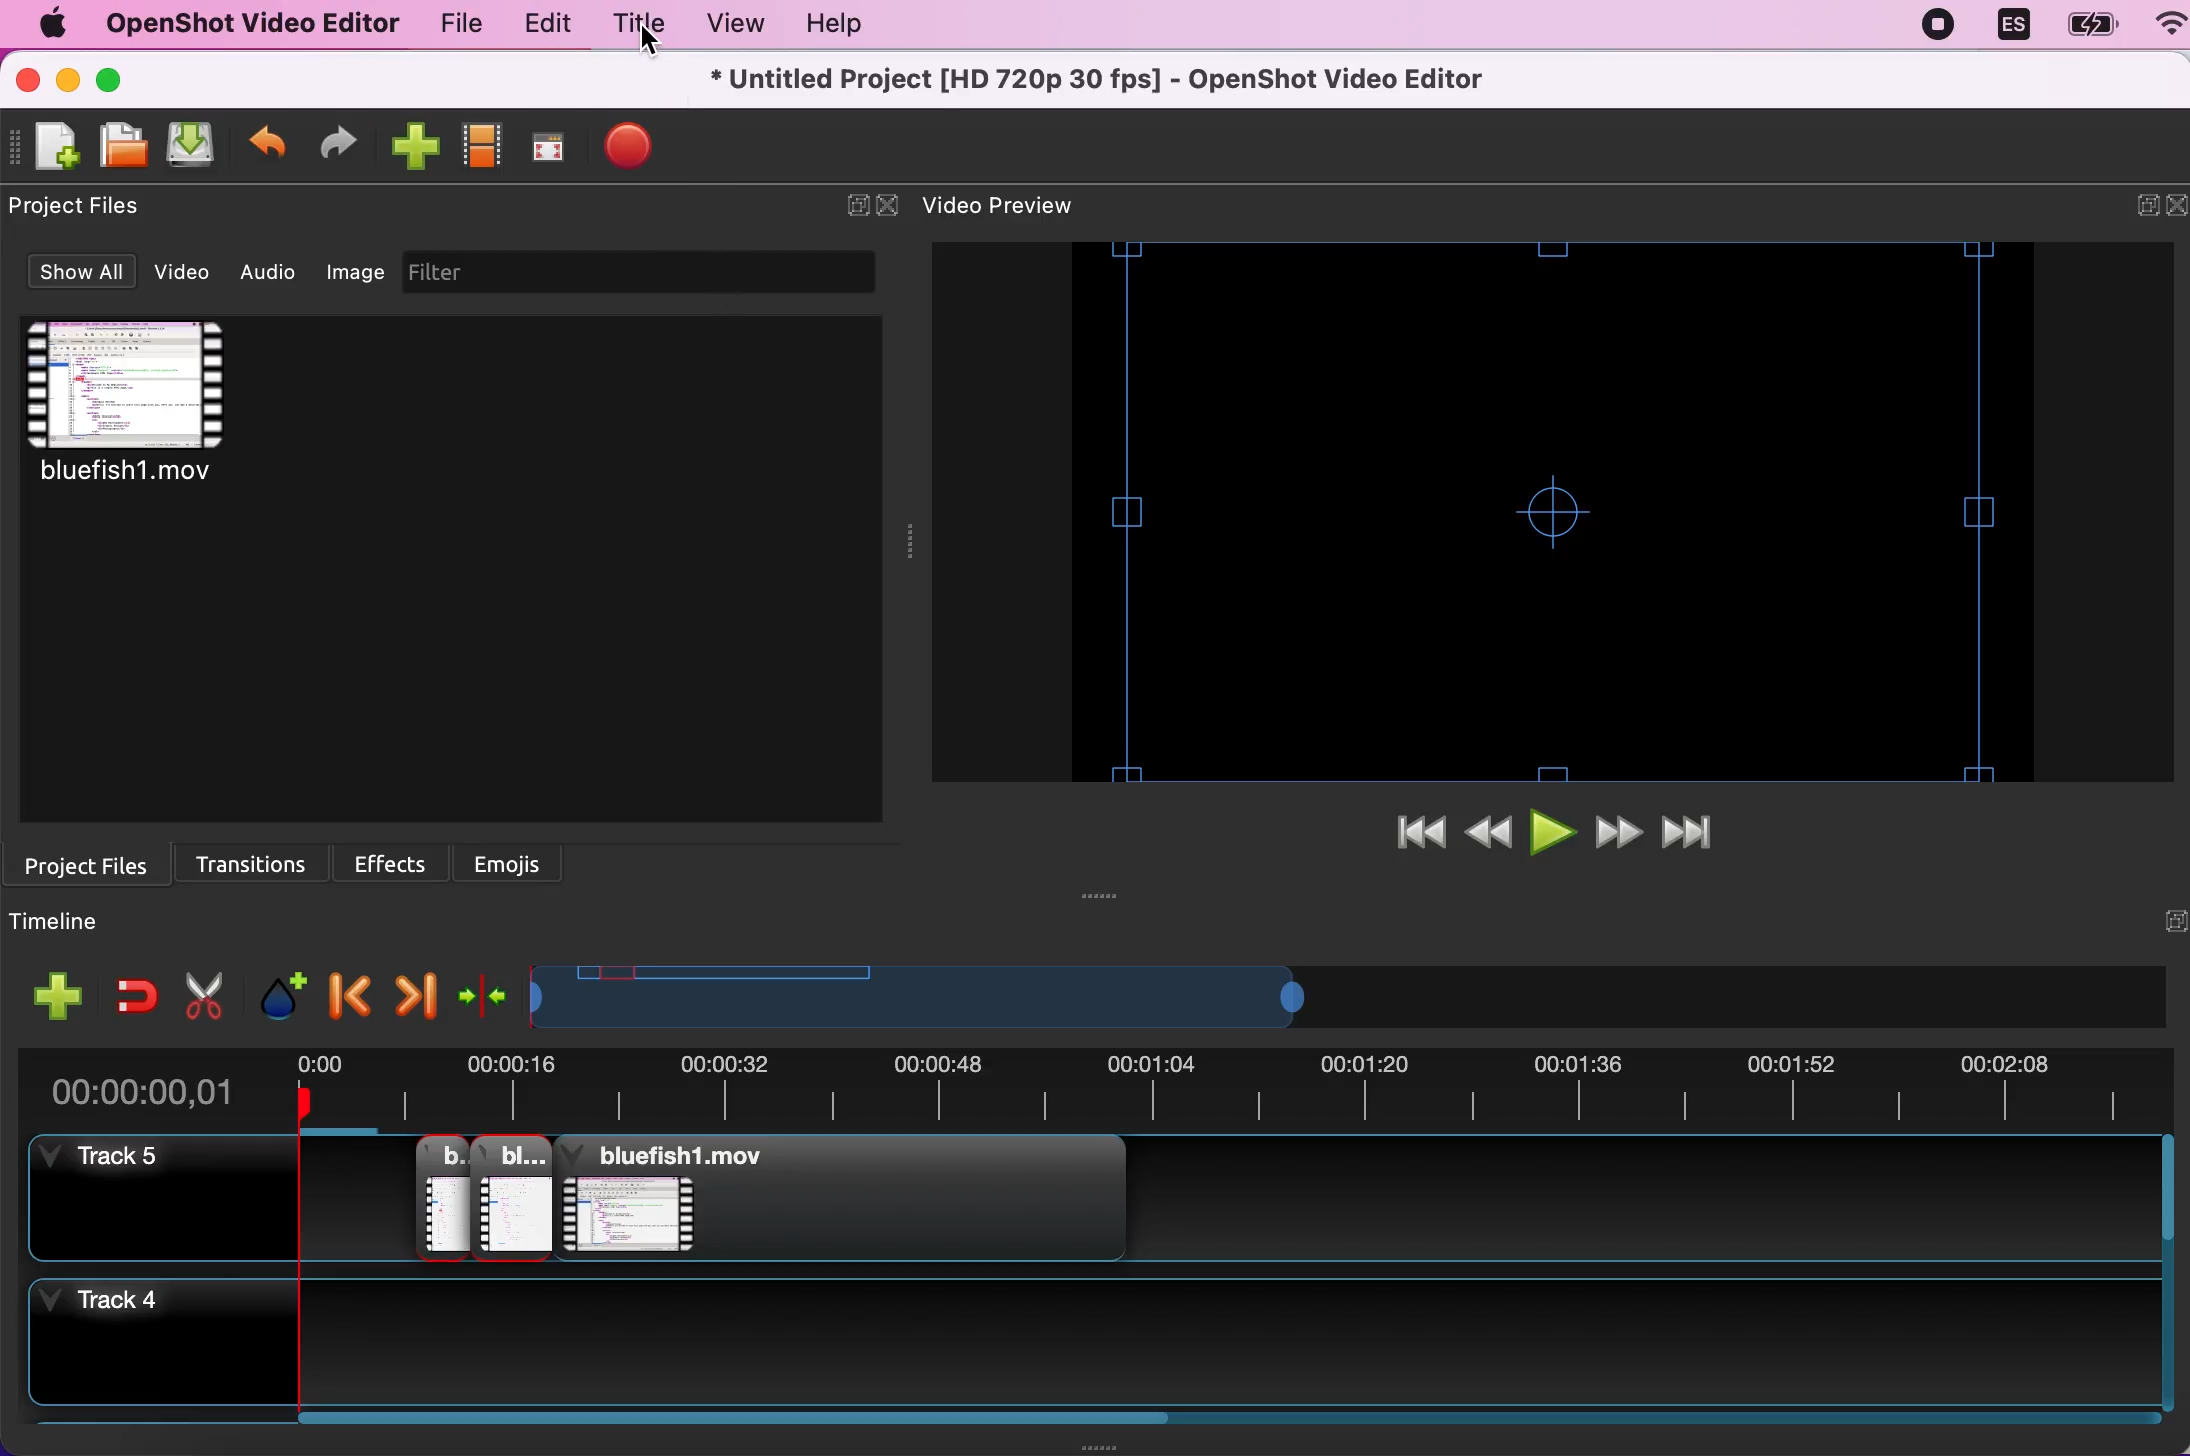 The width and height of the screenshot is (2190, 1456). I want to click on show all, so click(78, 274).